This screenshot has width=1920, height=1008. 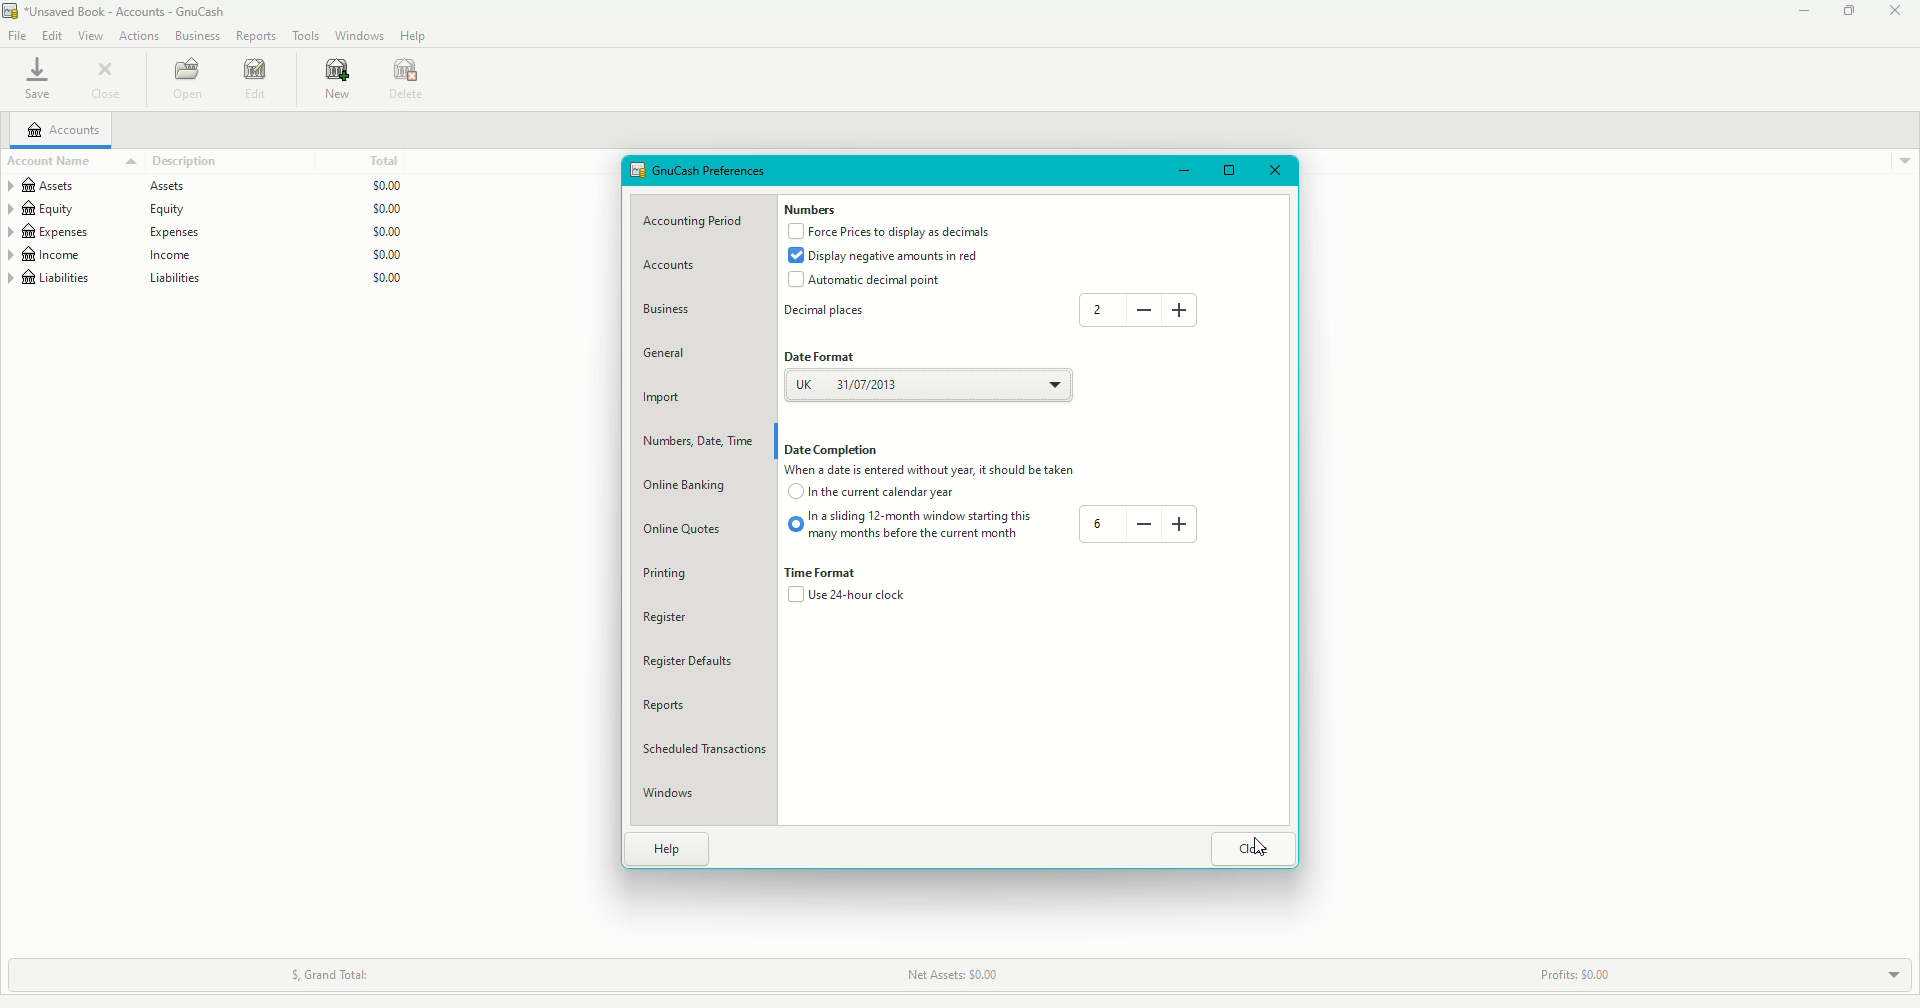 What do you see at coordinates (810, 210) in the screenshot?
I see `Numbers` at bounding box center [810, 210].